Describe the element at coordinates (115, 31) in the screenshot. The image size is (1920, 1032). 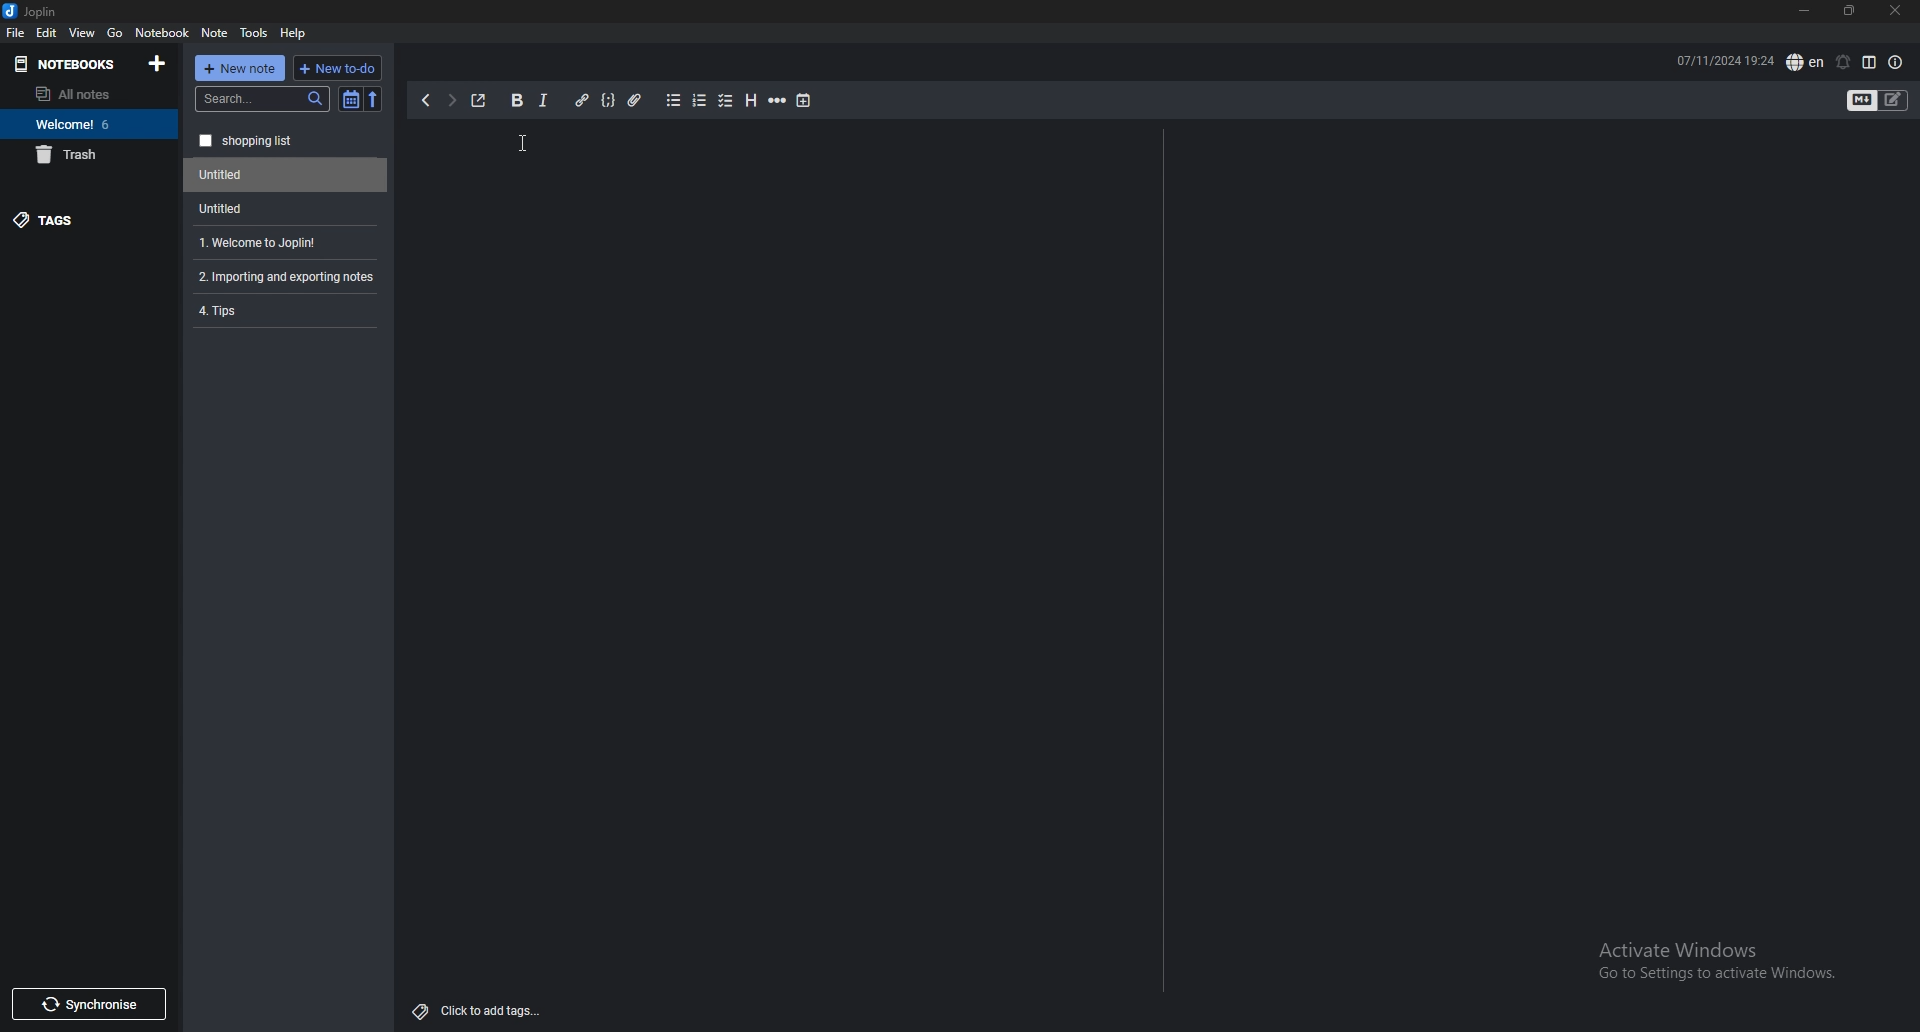
I see `go` at that location.